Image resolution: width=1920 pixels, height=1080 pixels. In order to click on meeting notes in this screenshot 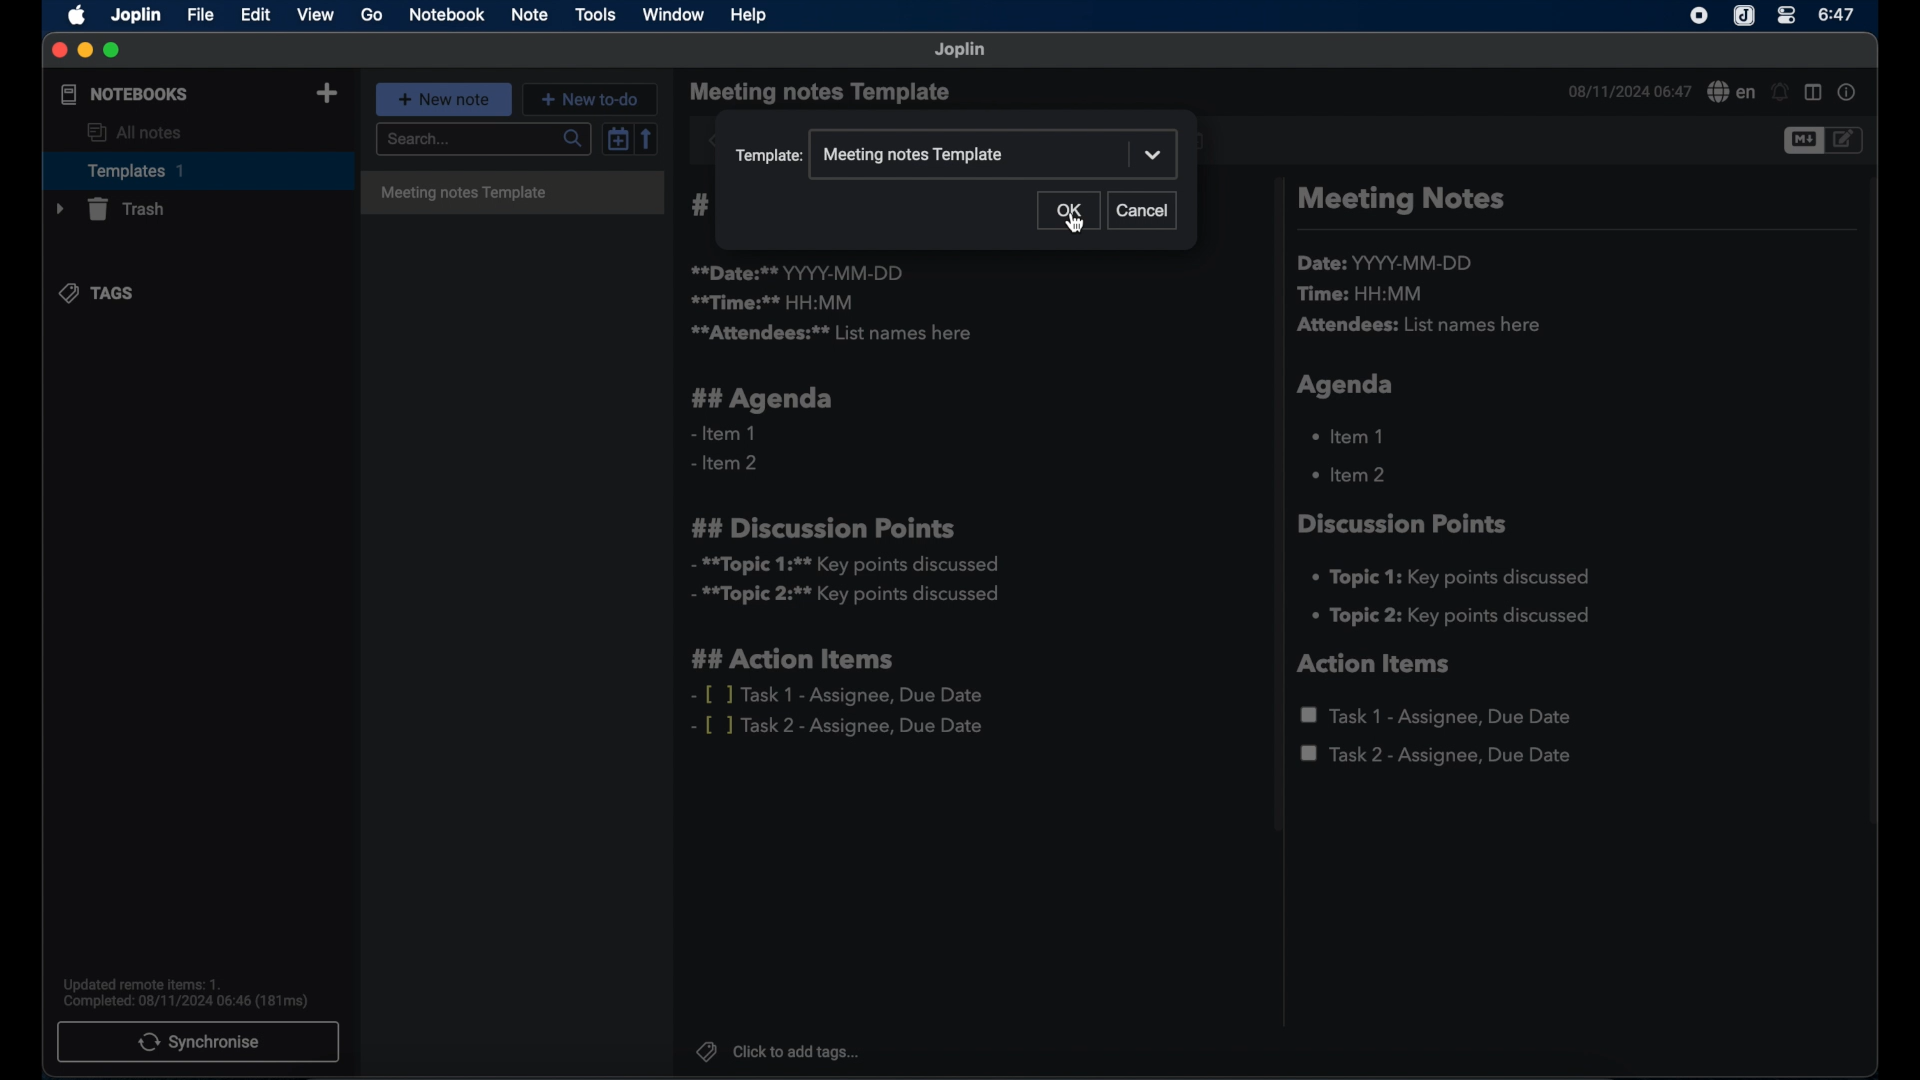, I will do `click(1400, 201)`.